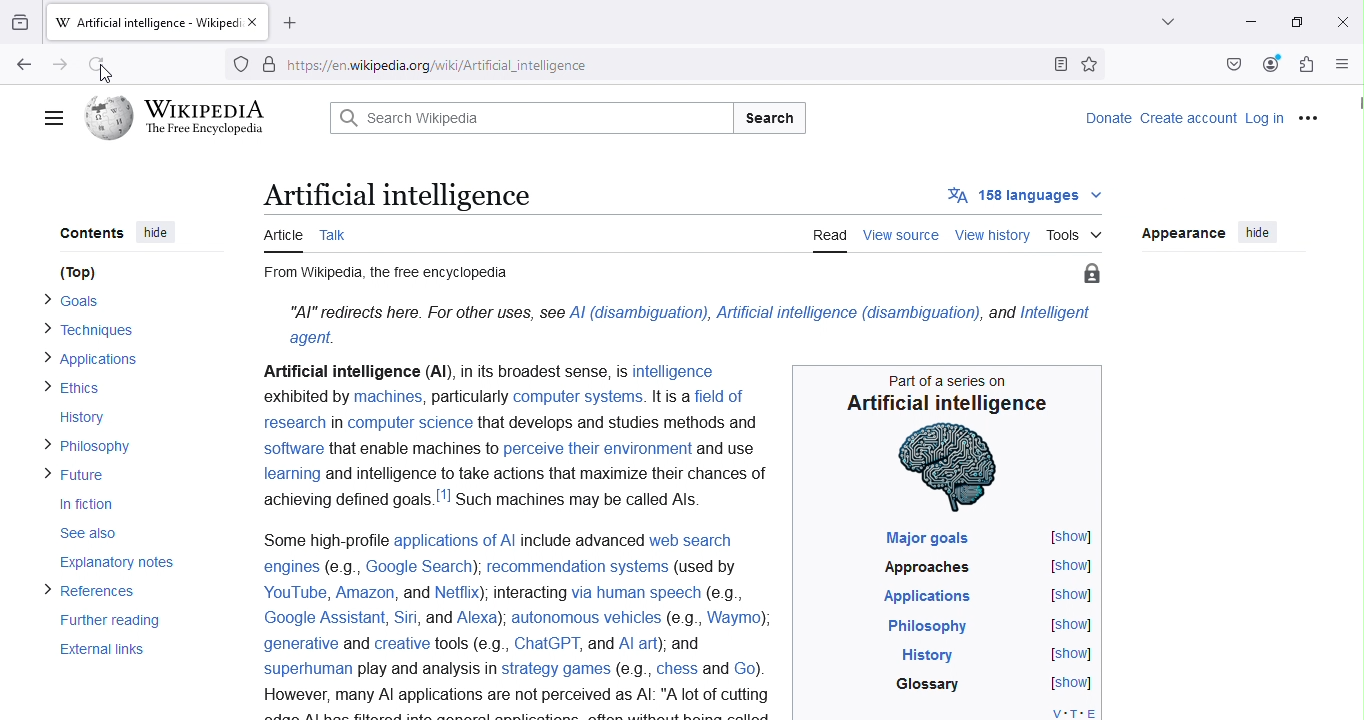 Image resolution: width=1364 pixels, height=720 pixels. I want to click on web search, so click(695, 541).